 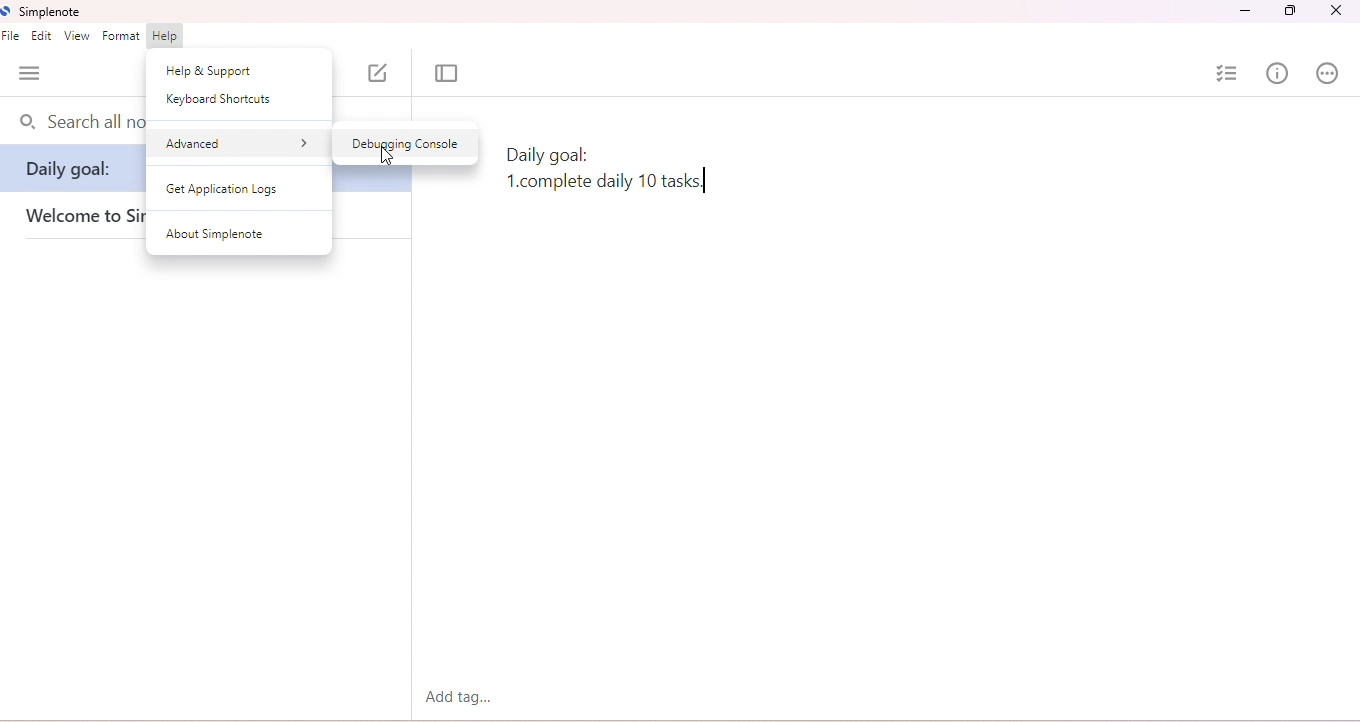 I want to click on toggle focus mode, so click(x=450, y=74).